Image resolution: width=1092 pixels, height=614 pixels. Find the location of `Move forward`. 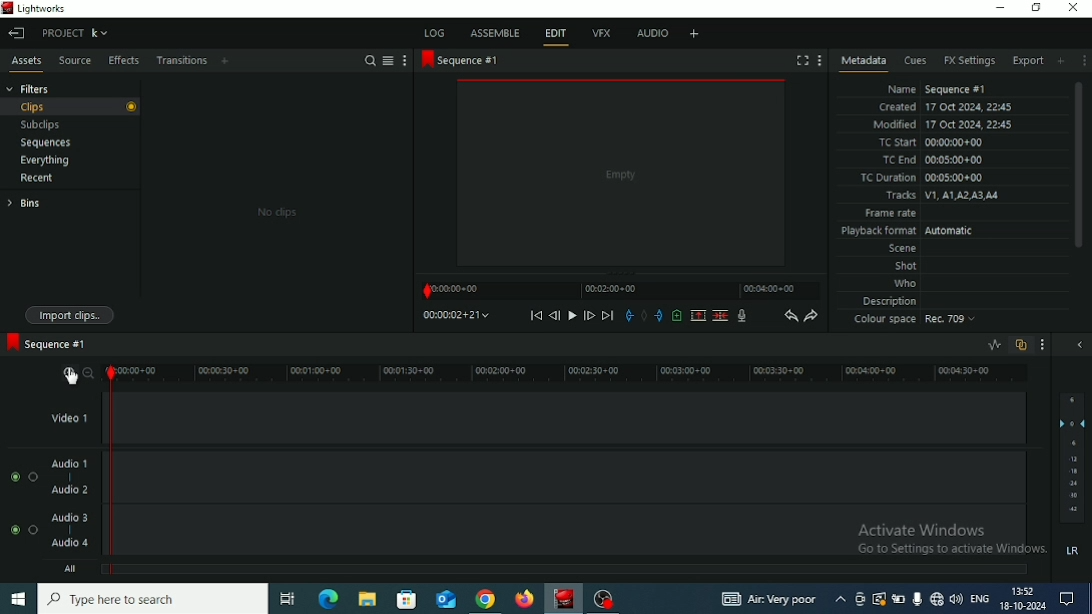

Move forward is located at coordinates (608, 317).